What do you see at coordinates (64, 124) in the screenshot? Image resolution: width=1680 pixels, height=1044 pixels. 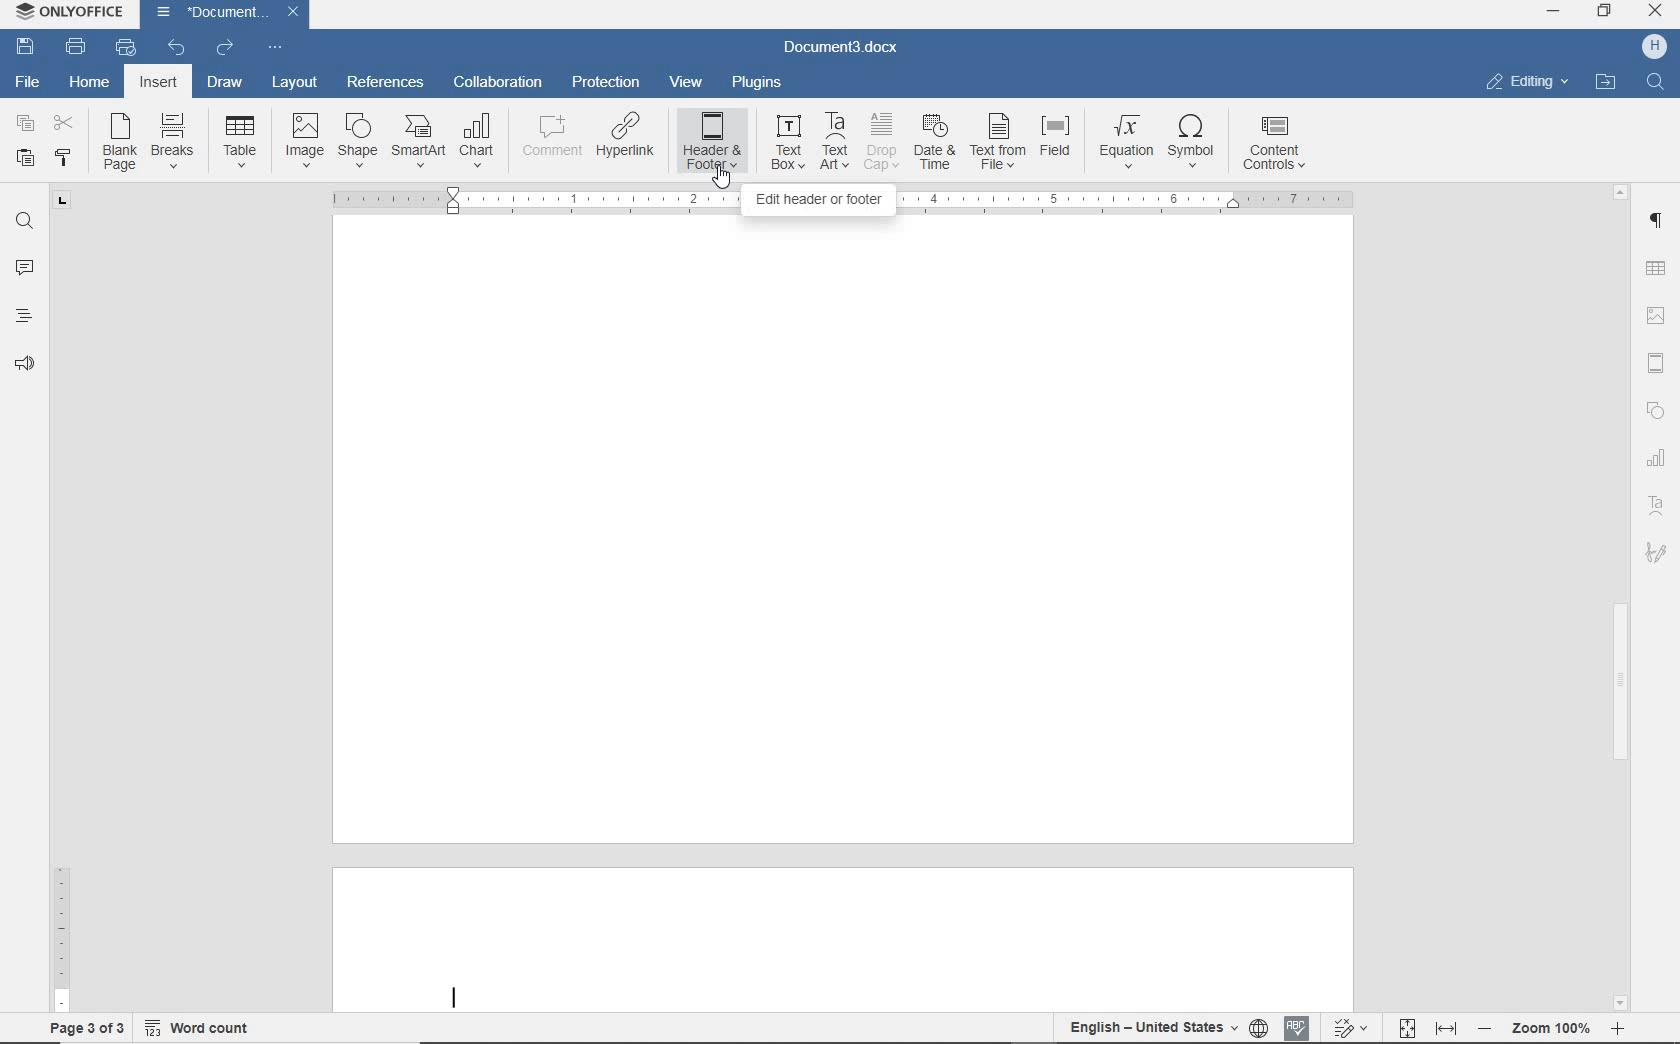 I see `CUT` at bounding box center [64, 124].